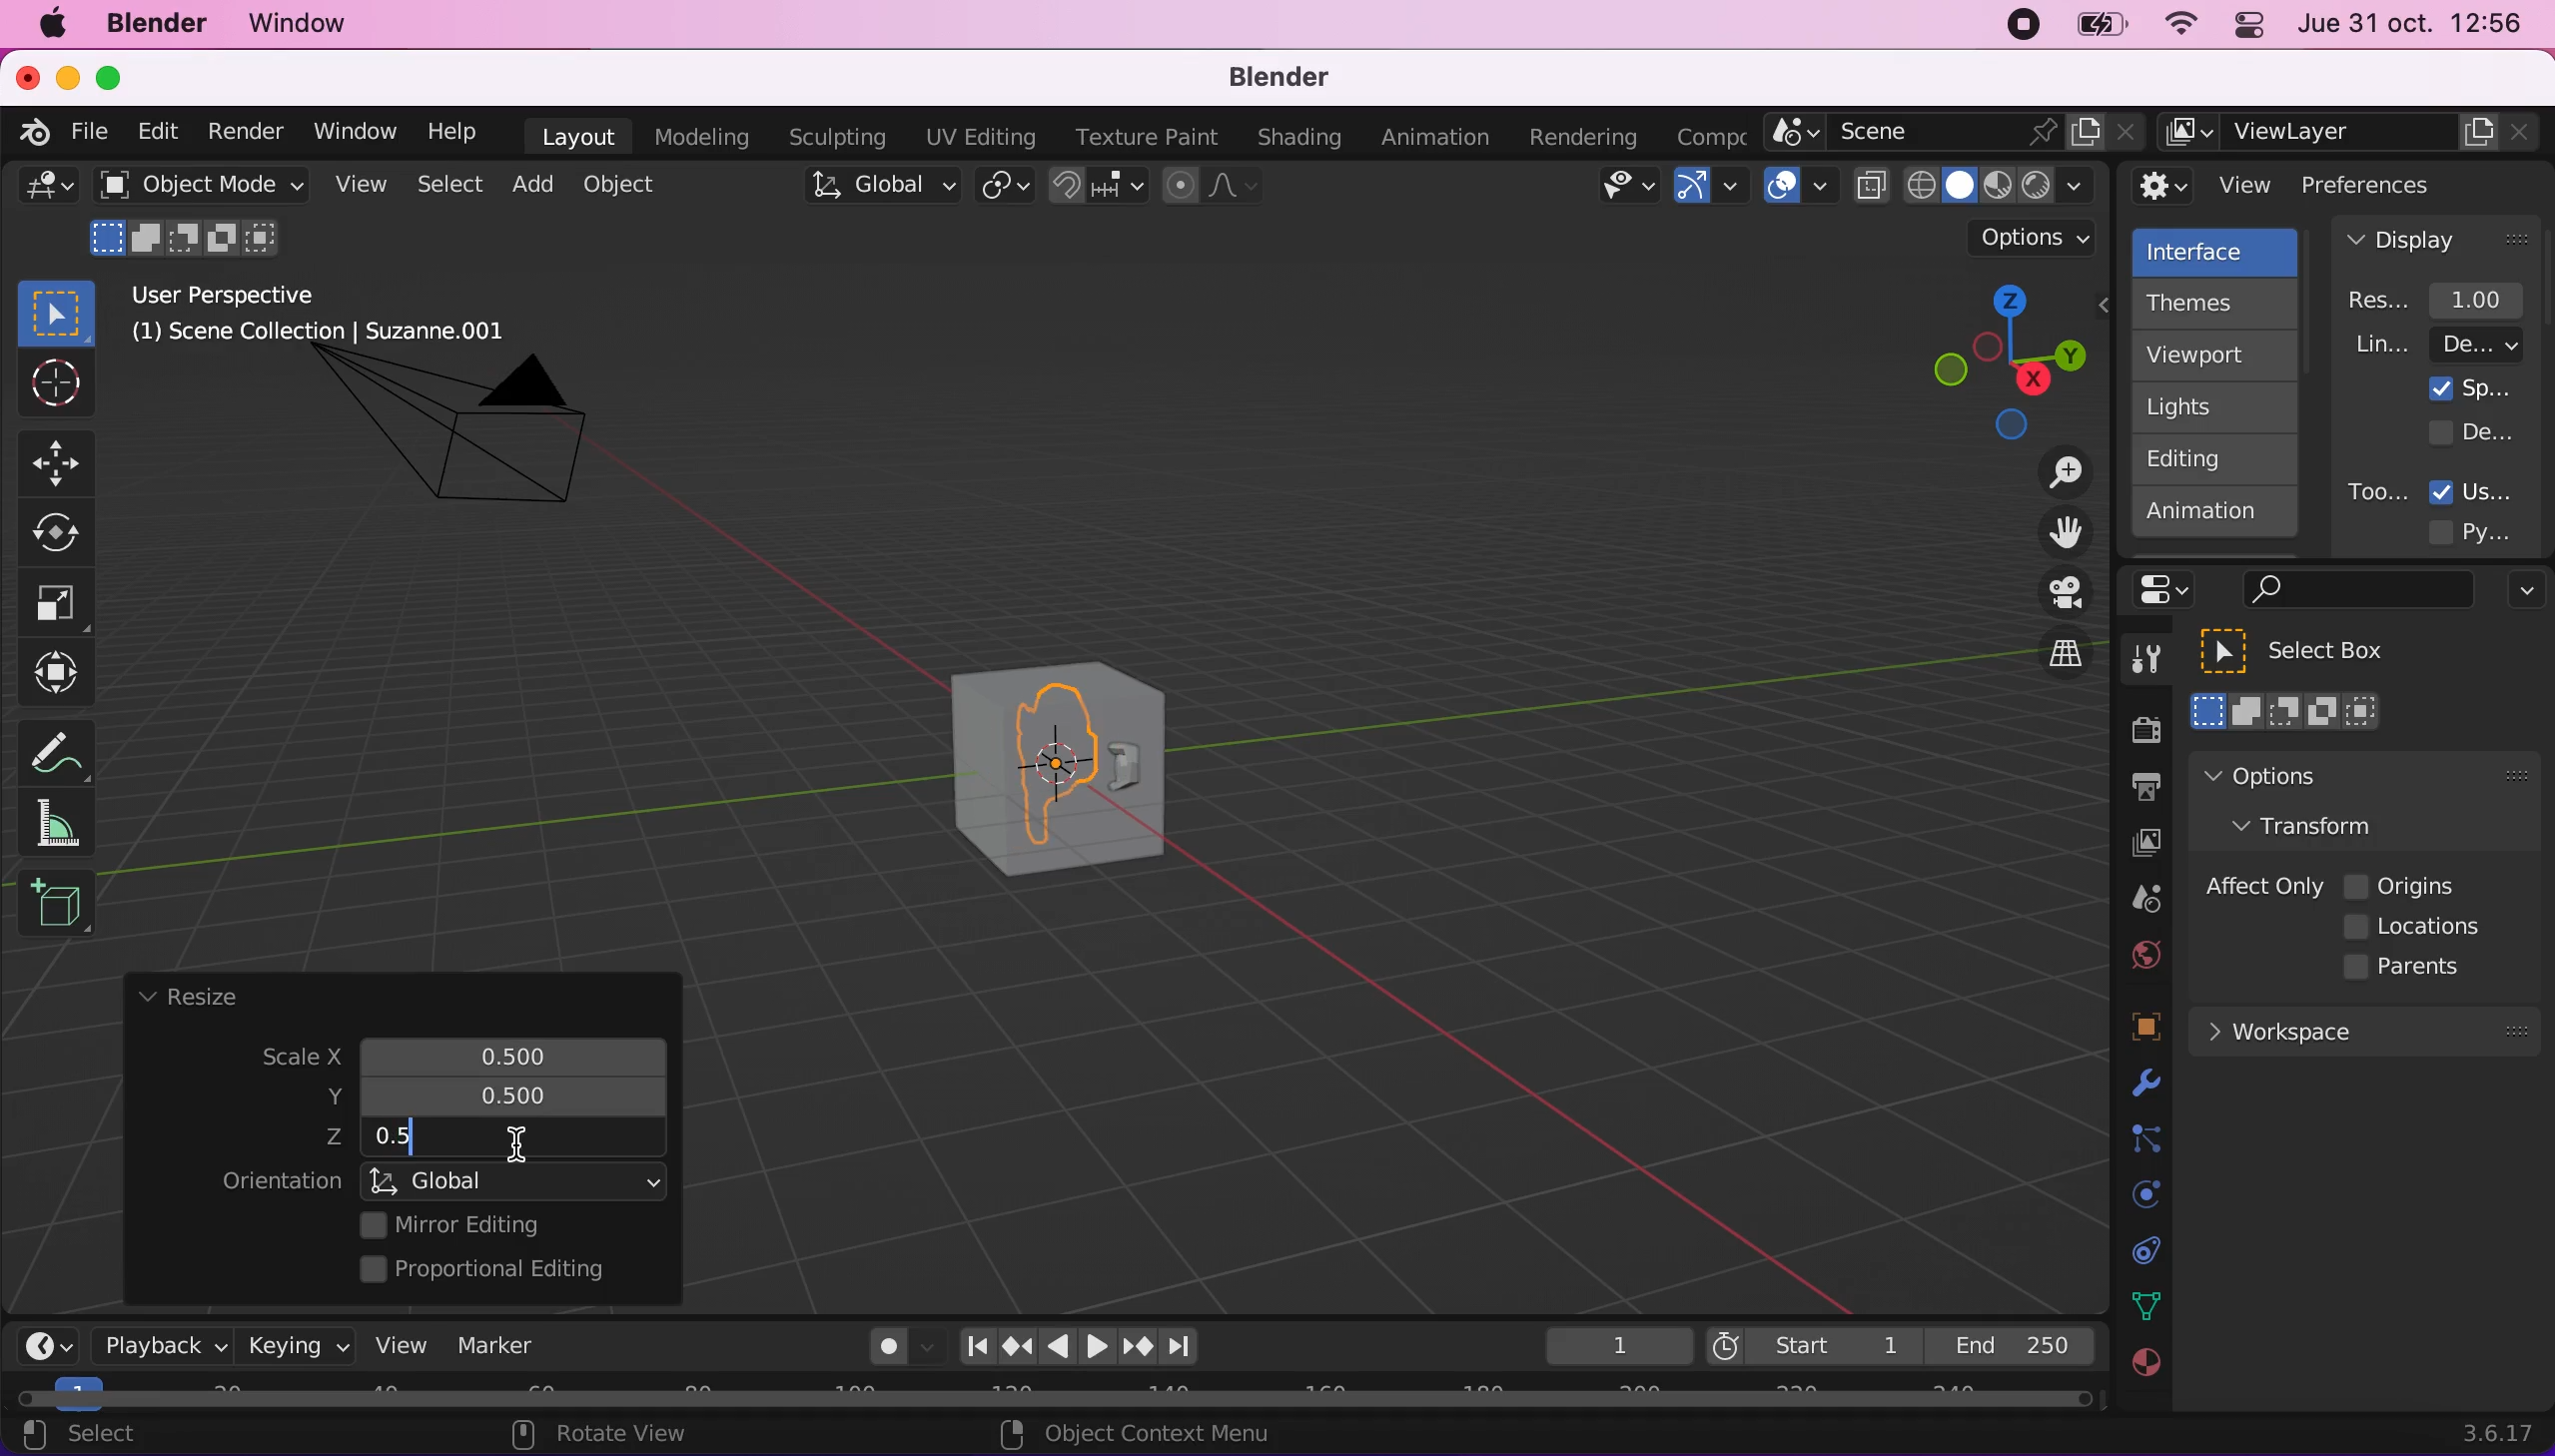  I want to click on resolution scale, so click(2446, 299).